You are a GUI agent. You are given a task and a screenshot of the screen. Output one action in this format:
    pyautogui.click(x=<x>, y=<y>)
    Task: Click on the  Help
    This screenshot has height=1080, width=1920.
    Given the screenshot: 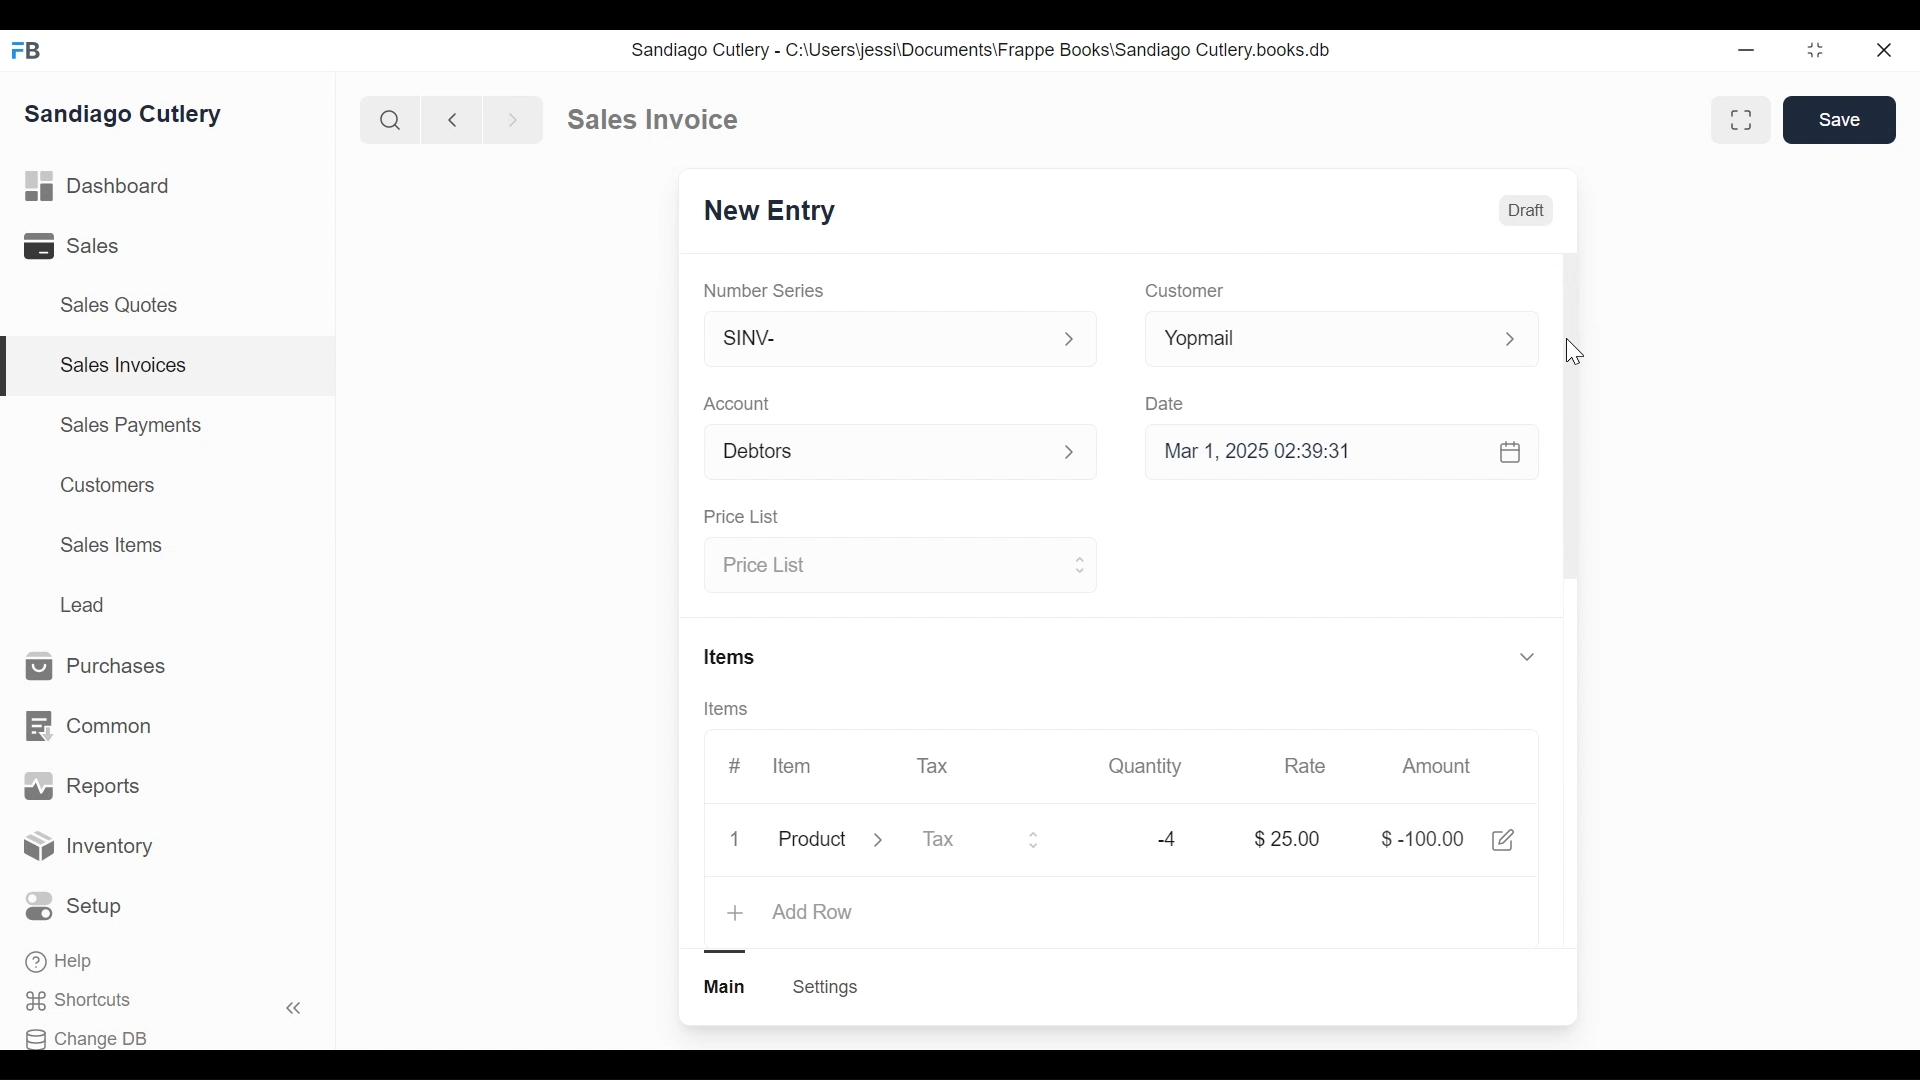 What is the action you would take?
    pyautogui.click(x=59, y=961)
    